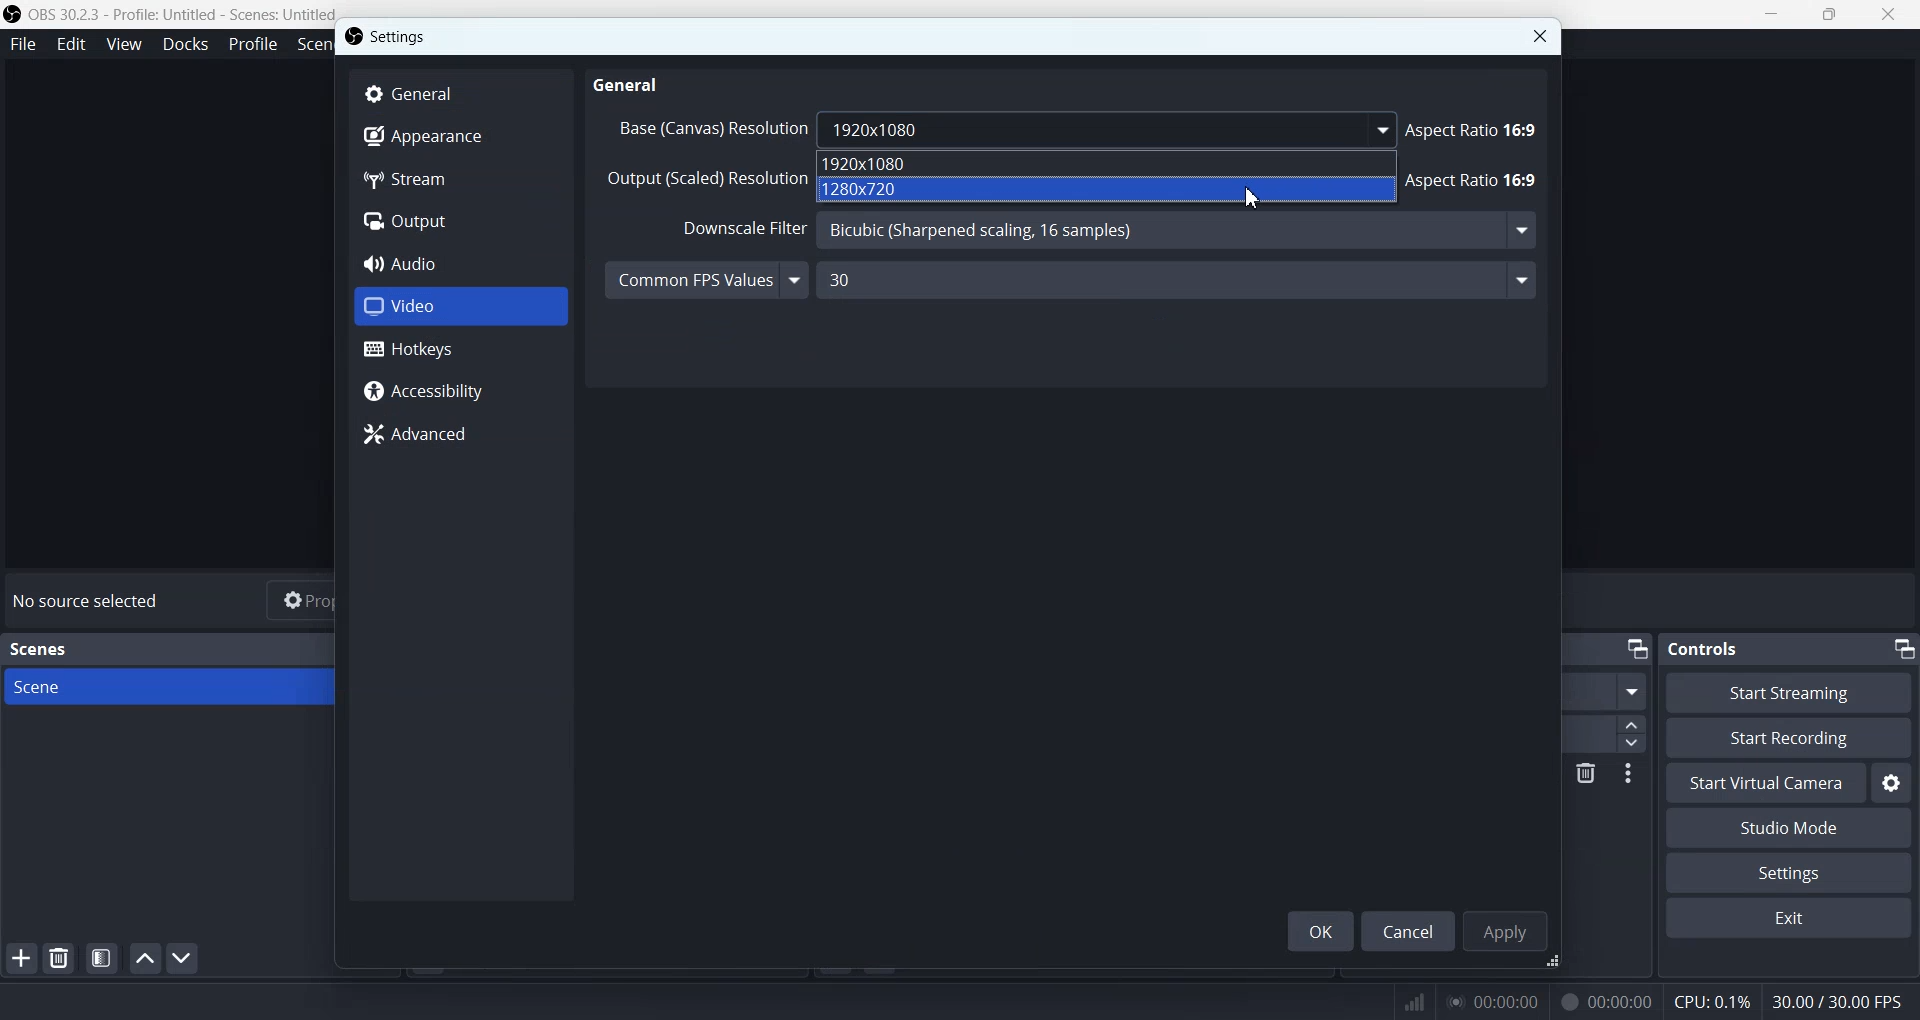  Describe the element at coordinates (184, 45) in the screenshot. I see `Docks` at that location.